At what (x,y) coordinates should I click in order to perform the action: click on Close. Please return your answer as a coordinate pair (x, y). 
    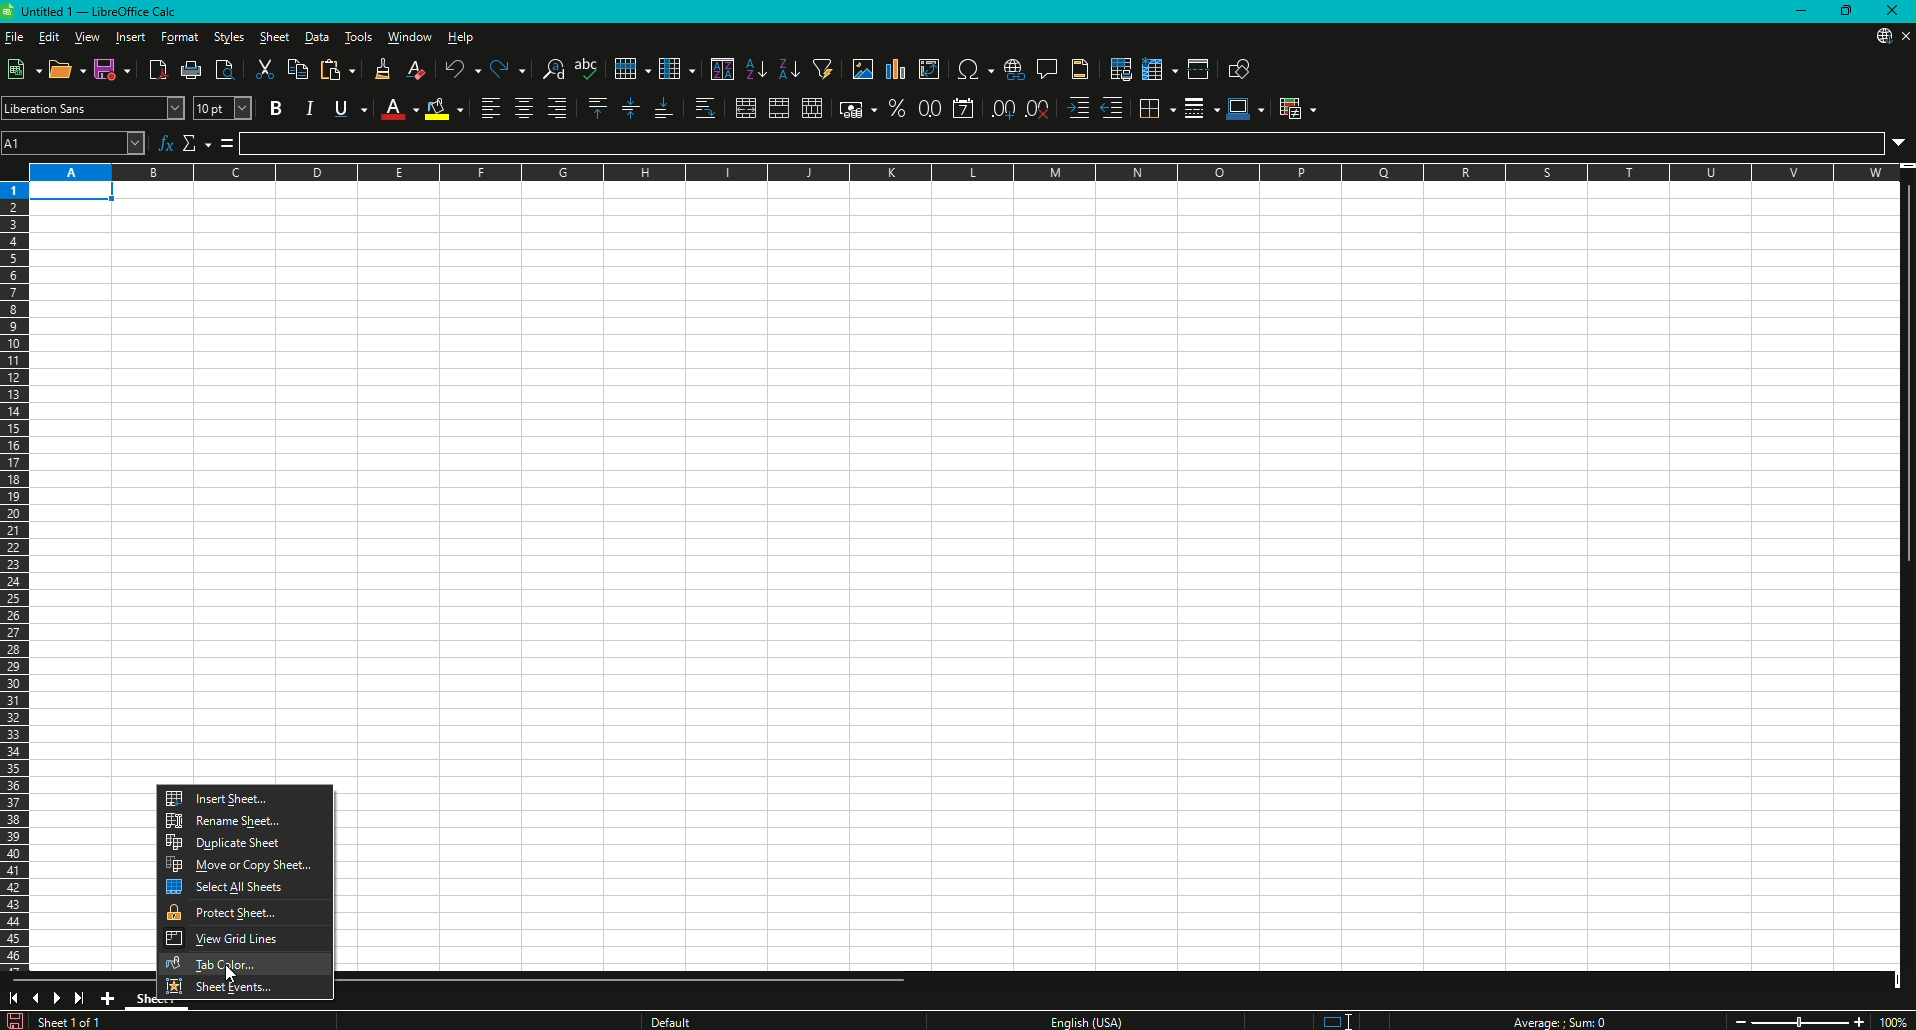
    Looking at the image, I should click on (1892, 10).